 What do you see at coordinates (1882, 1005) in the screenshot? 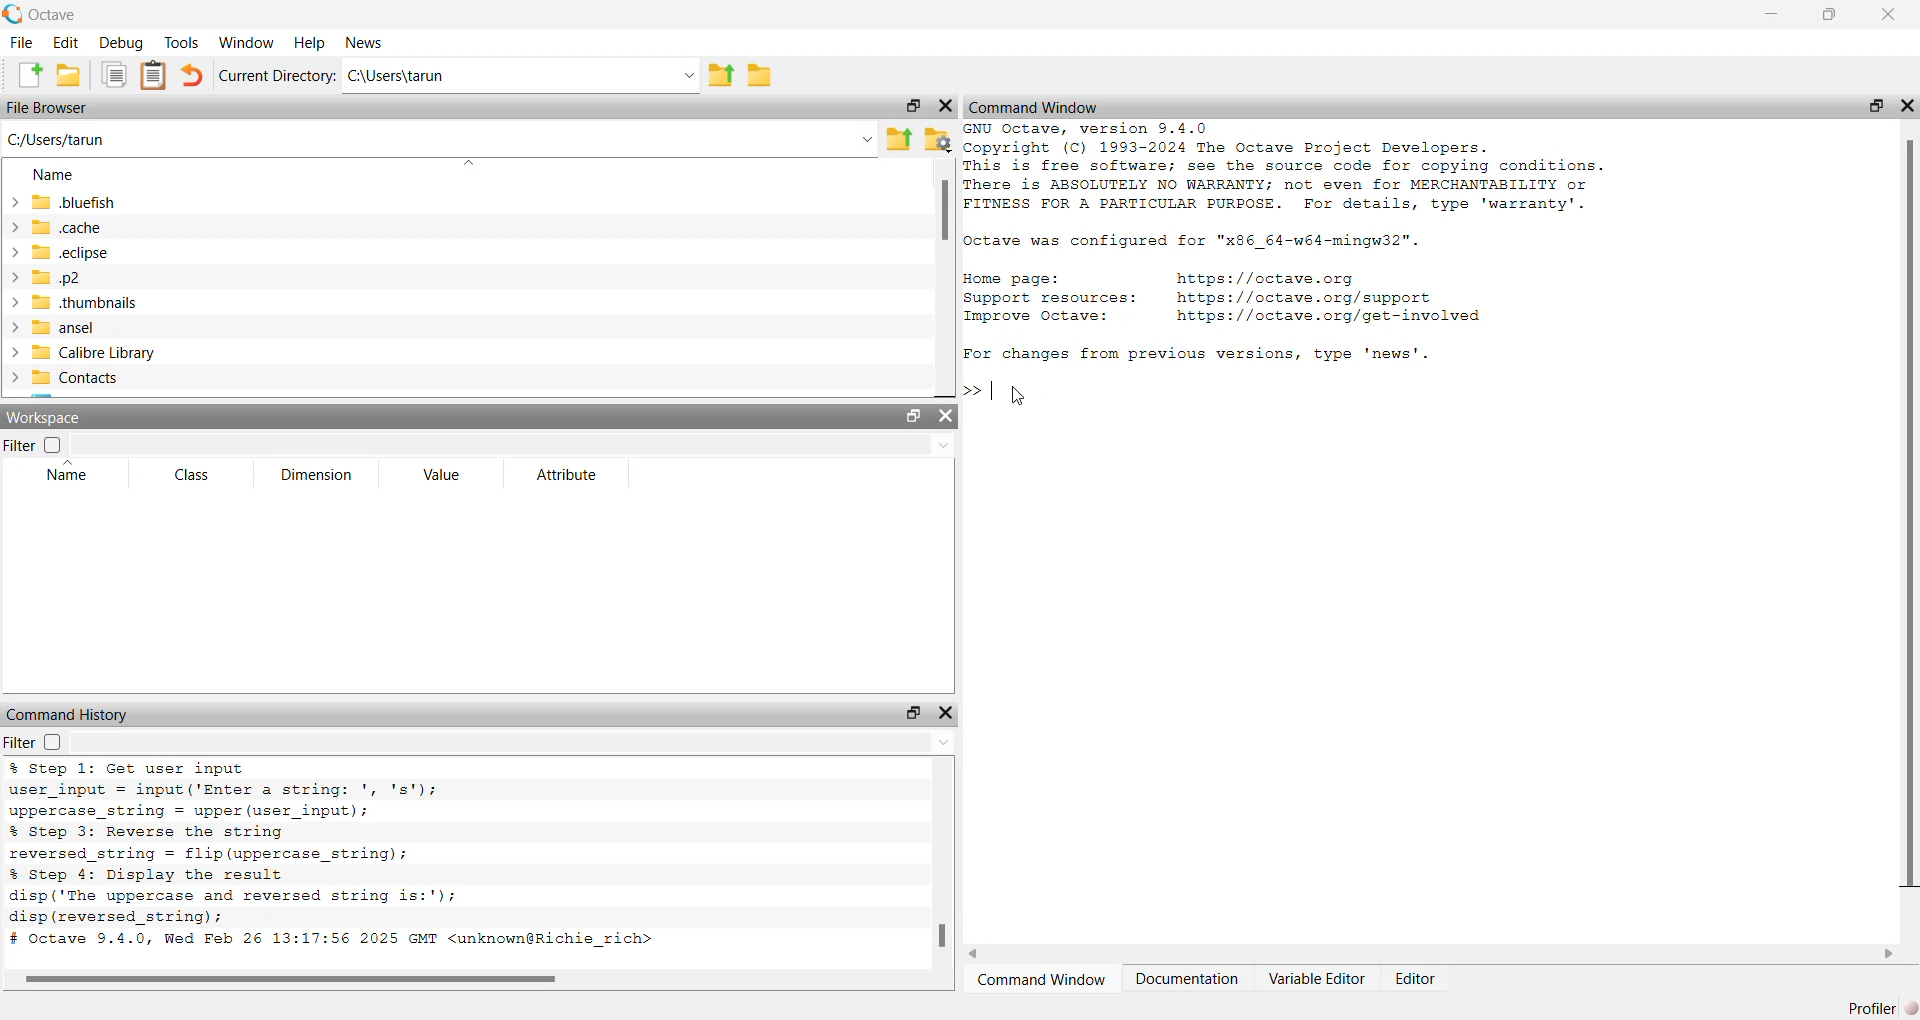
I see `profiler` at bounding box center [1882, 1005].